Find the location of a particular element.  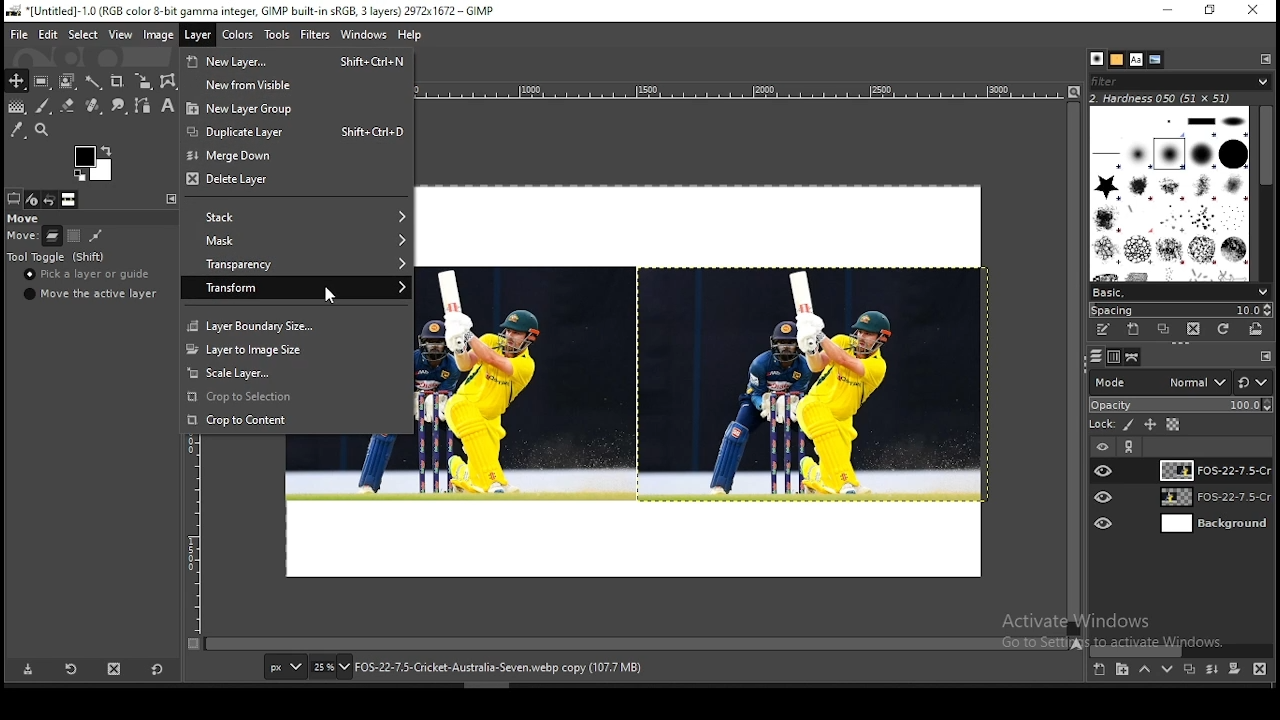

delete brush is located at coordinates (1193, 329).